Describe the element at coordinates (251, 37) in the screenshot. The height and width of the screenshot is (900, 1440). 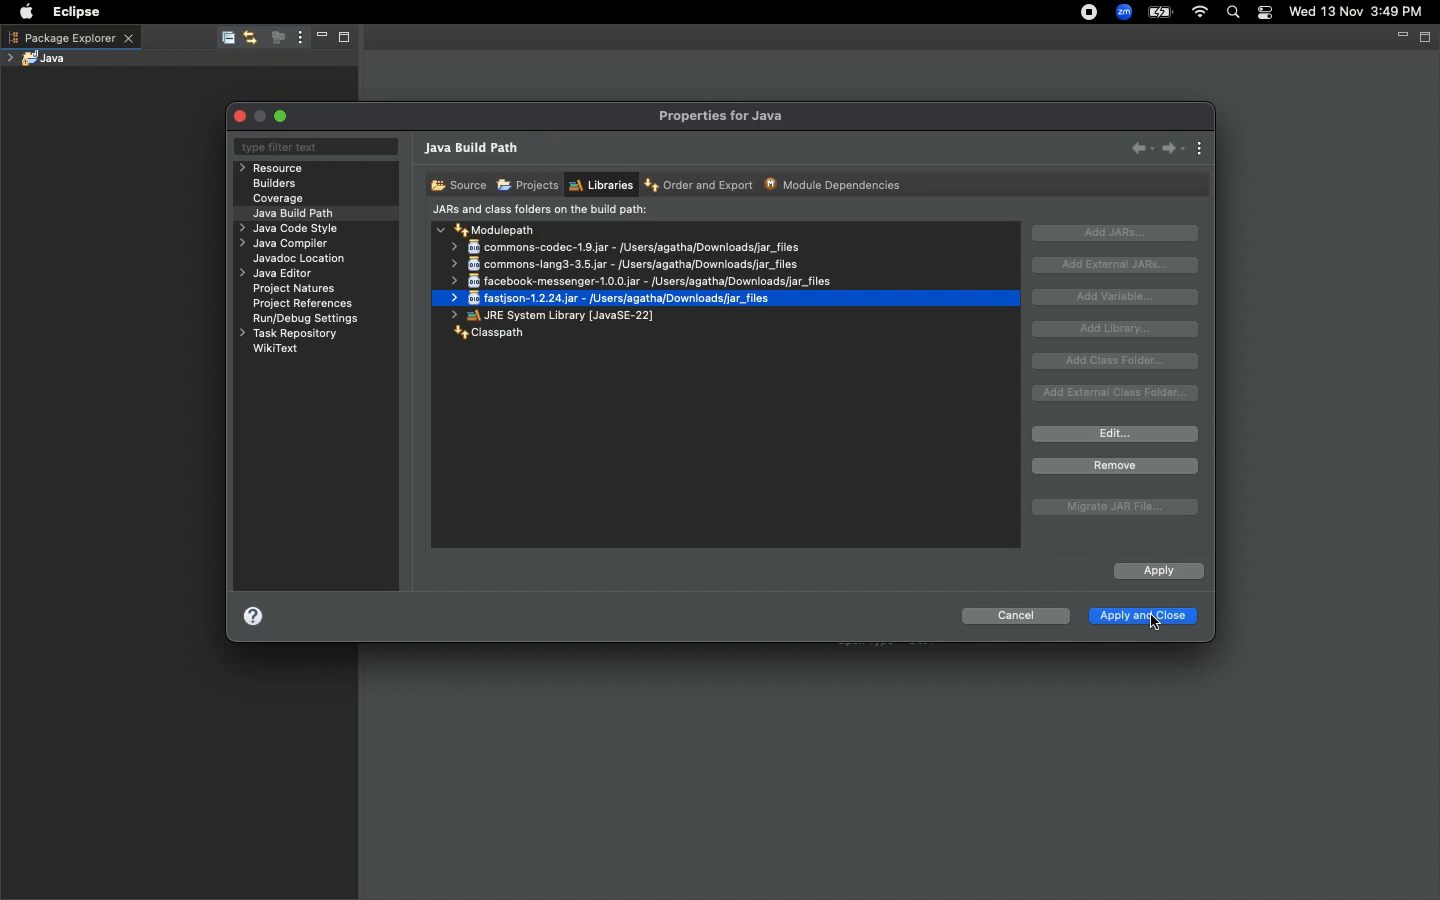
I see `Link with editor` at that location.